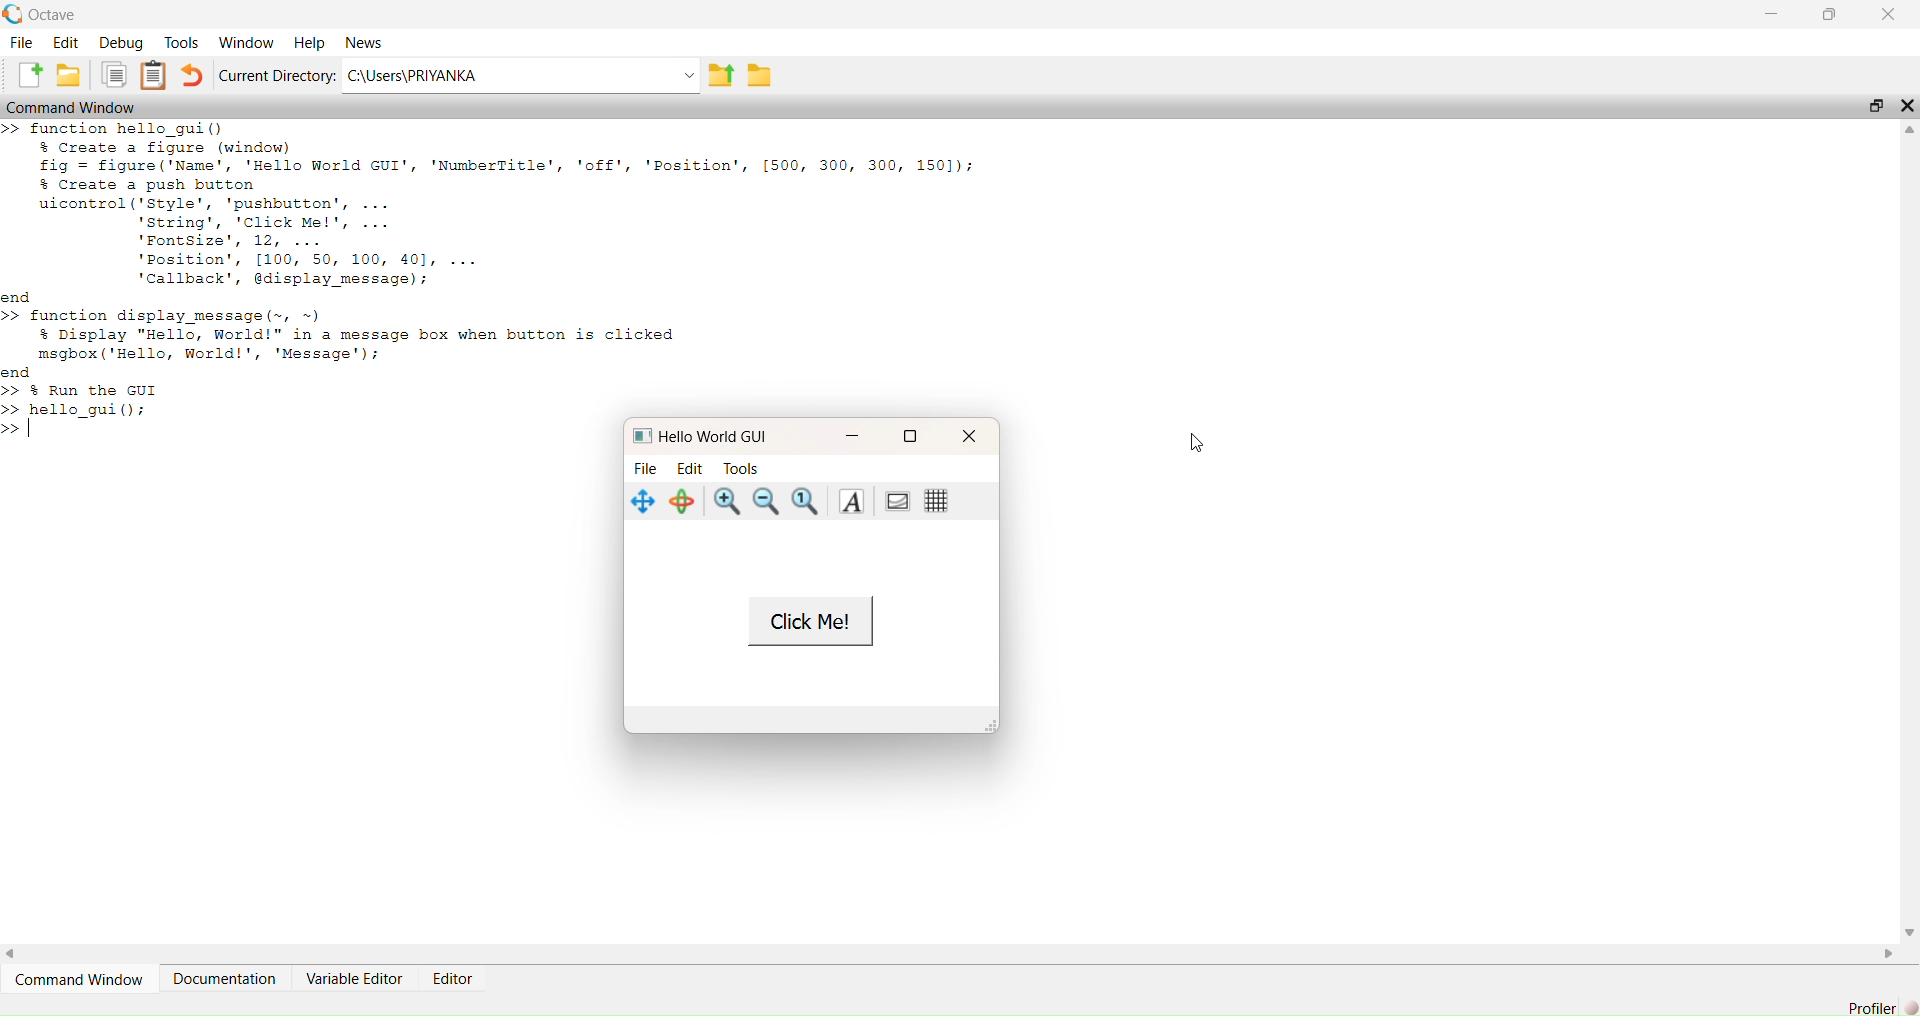  Describe the element at coordinates (486, 271) in the screenshot. I see `EE  —
> function hello_gui()
$ Create a figure (window)
fig = figure ('Name', 'Hello World GUI', 'NumberTitle', 'off', 'Position', [500, 300, 300, 1501);
$ Create a push button
uicontrol('style', 'pushbutton', ...
string’, 'Click Me!', ...
'Fontsize', 12, ...
'Position’, [100, 50, 100, 401, ...
callback’, display message);
nd
> function display message (~, ~)
$ Display "Hello, World!" in a message box when button is clicked
msgbox ('Hello, World!', 'Message');
nd
> % Run the GUI
> hello guil():` at that location.